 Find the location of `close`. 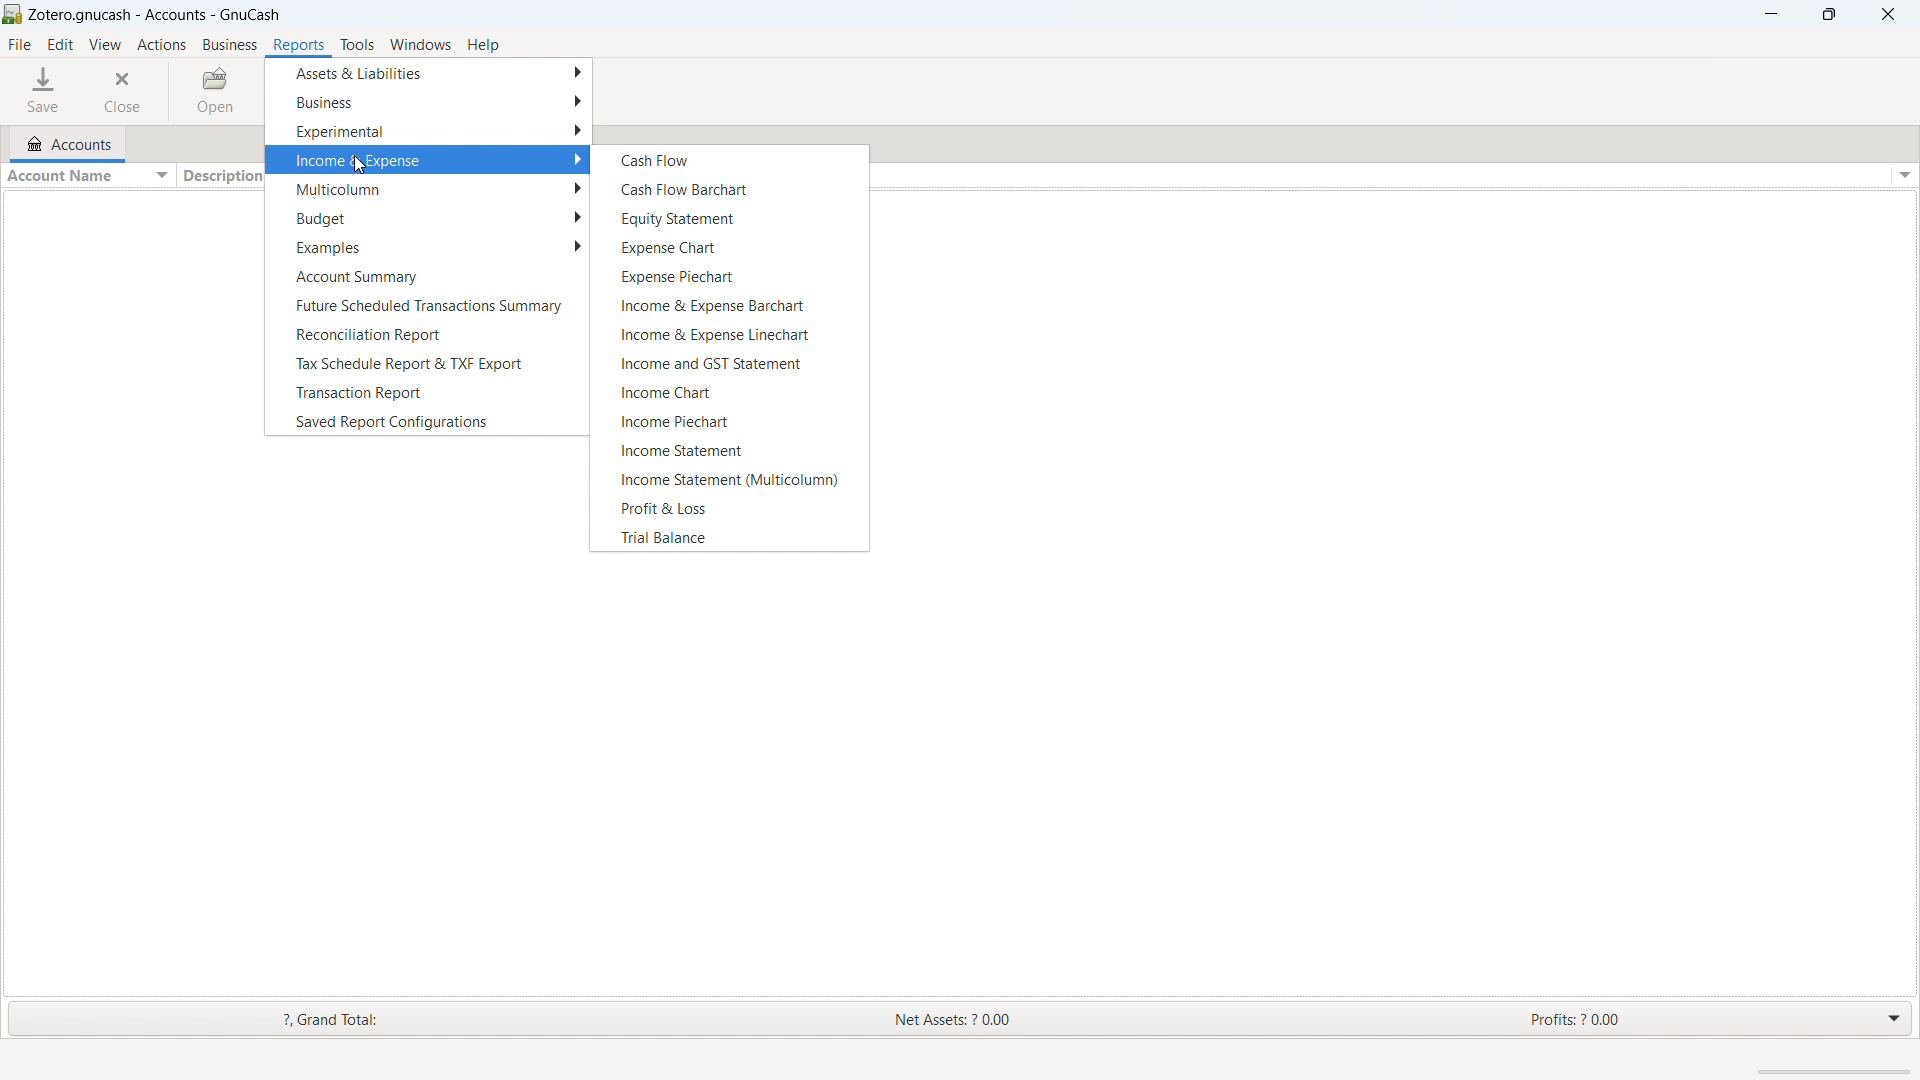

close is located at coordinates (126, 90).